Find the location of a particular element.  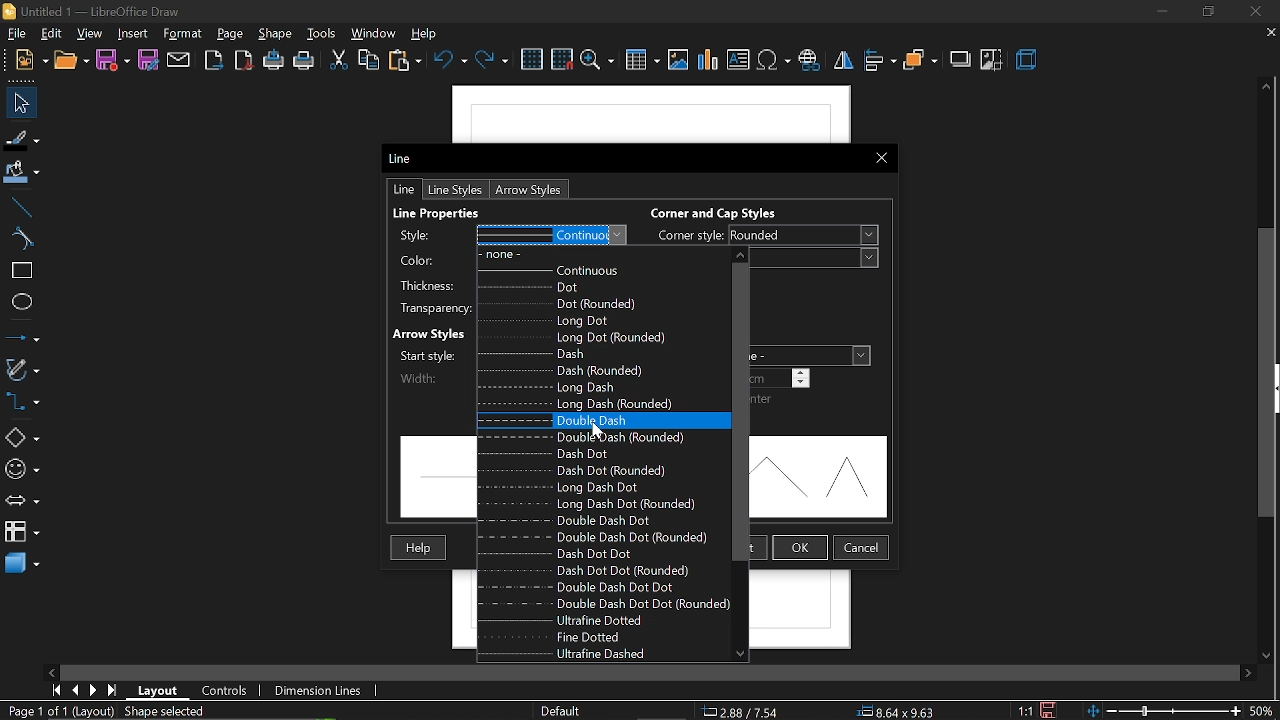

move down is located at coordinates (1270, 656).